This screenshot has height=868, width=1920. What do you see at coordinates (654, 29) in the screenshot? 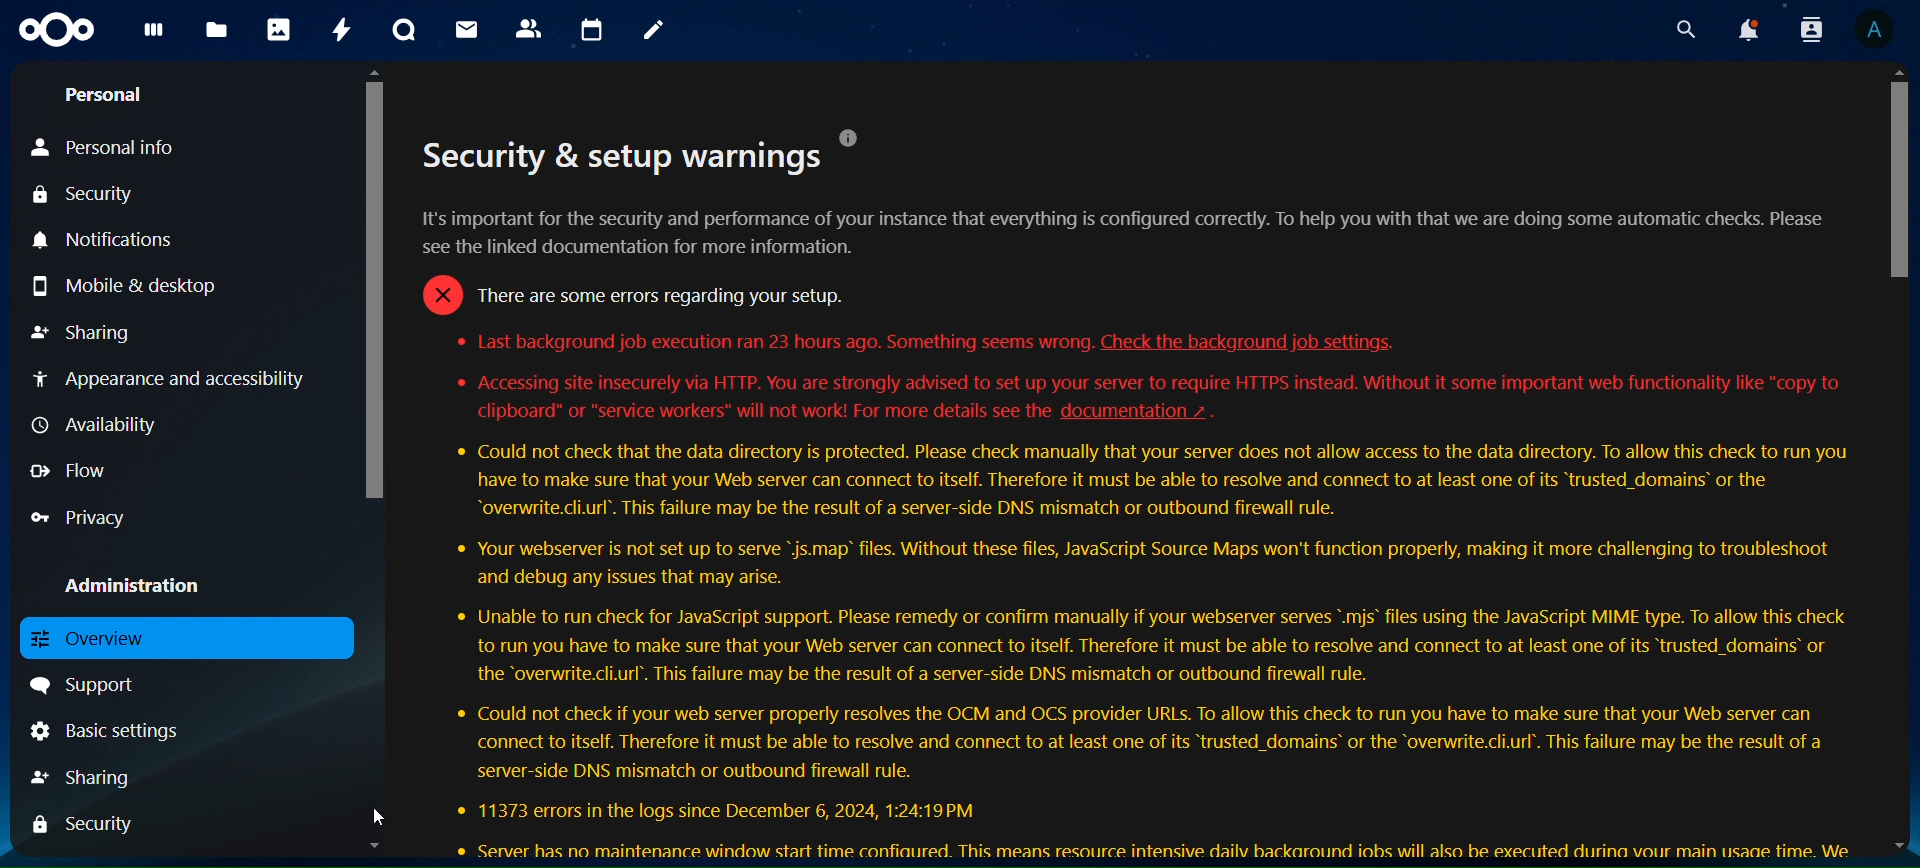
I see `notes` at bounding box center [654, 29].